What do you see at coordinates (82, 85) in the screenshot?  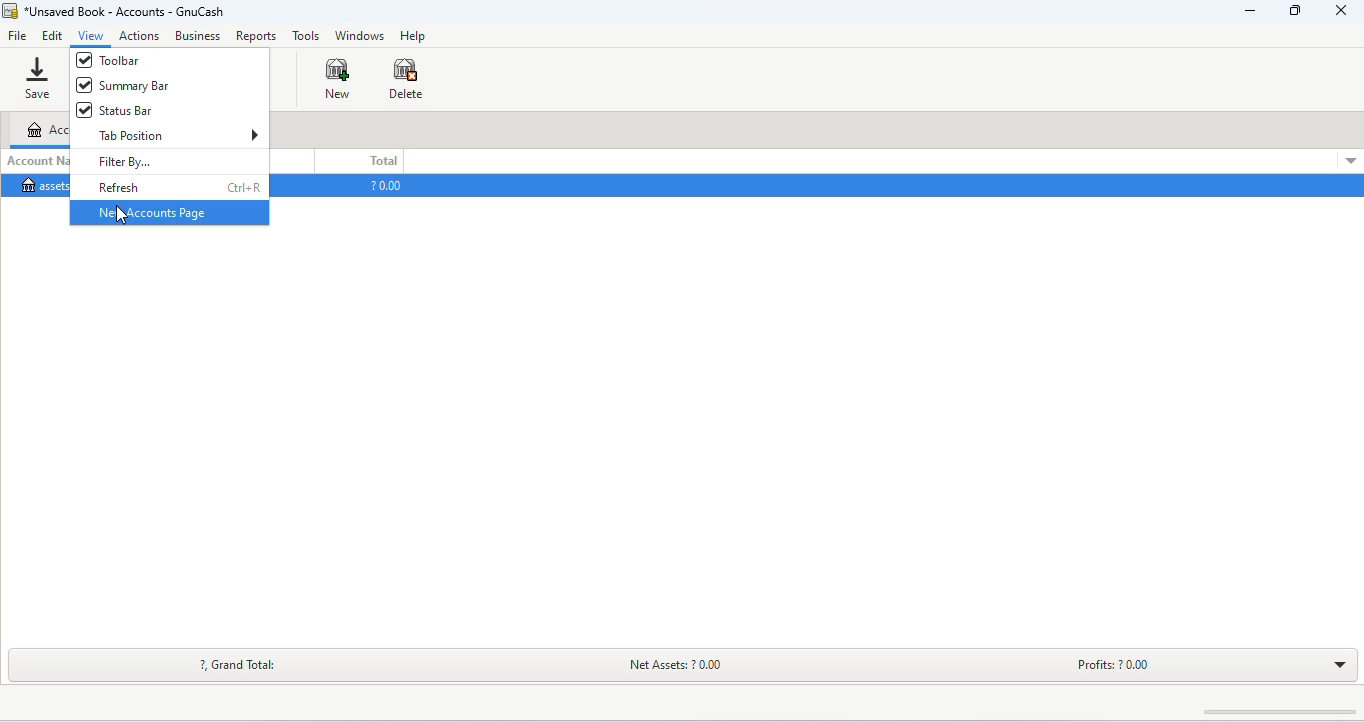 I see `checkbox` at bounding box center [82, 85].